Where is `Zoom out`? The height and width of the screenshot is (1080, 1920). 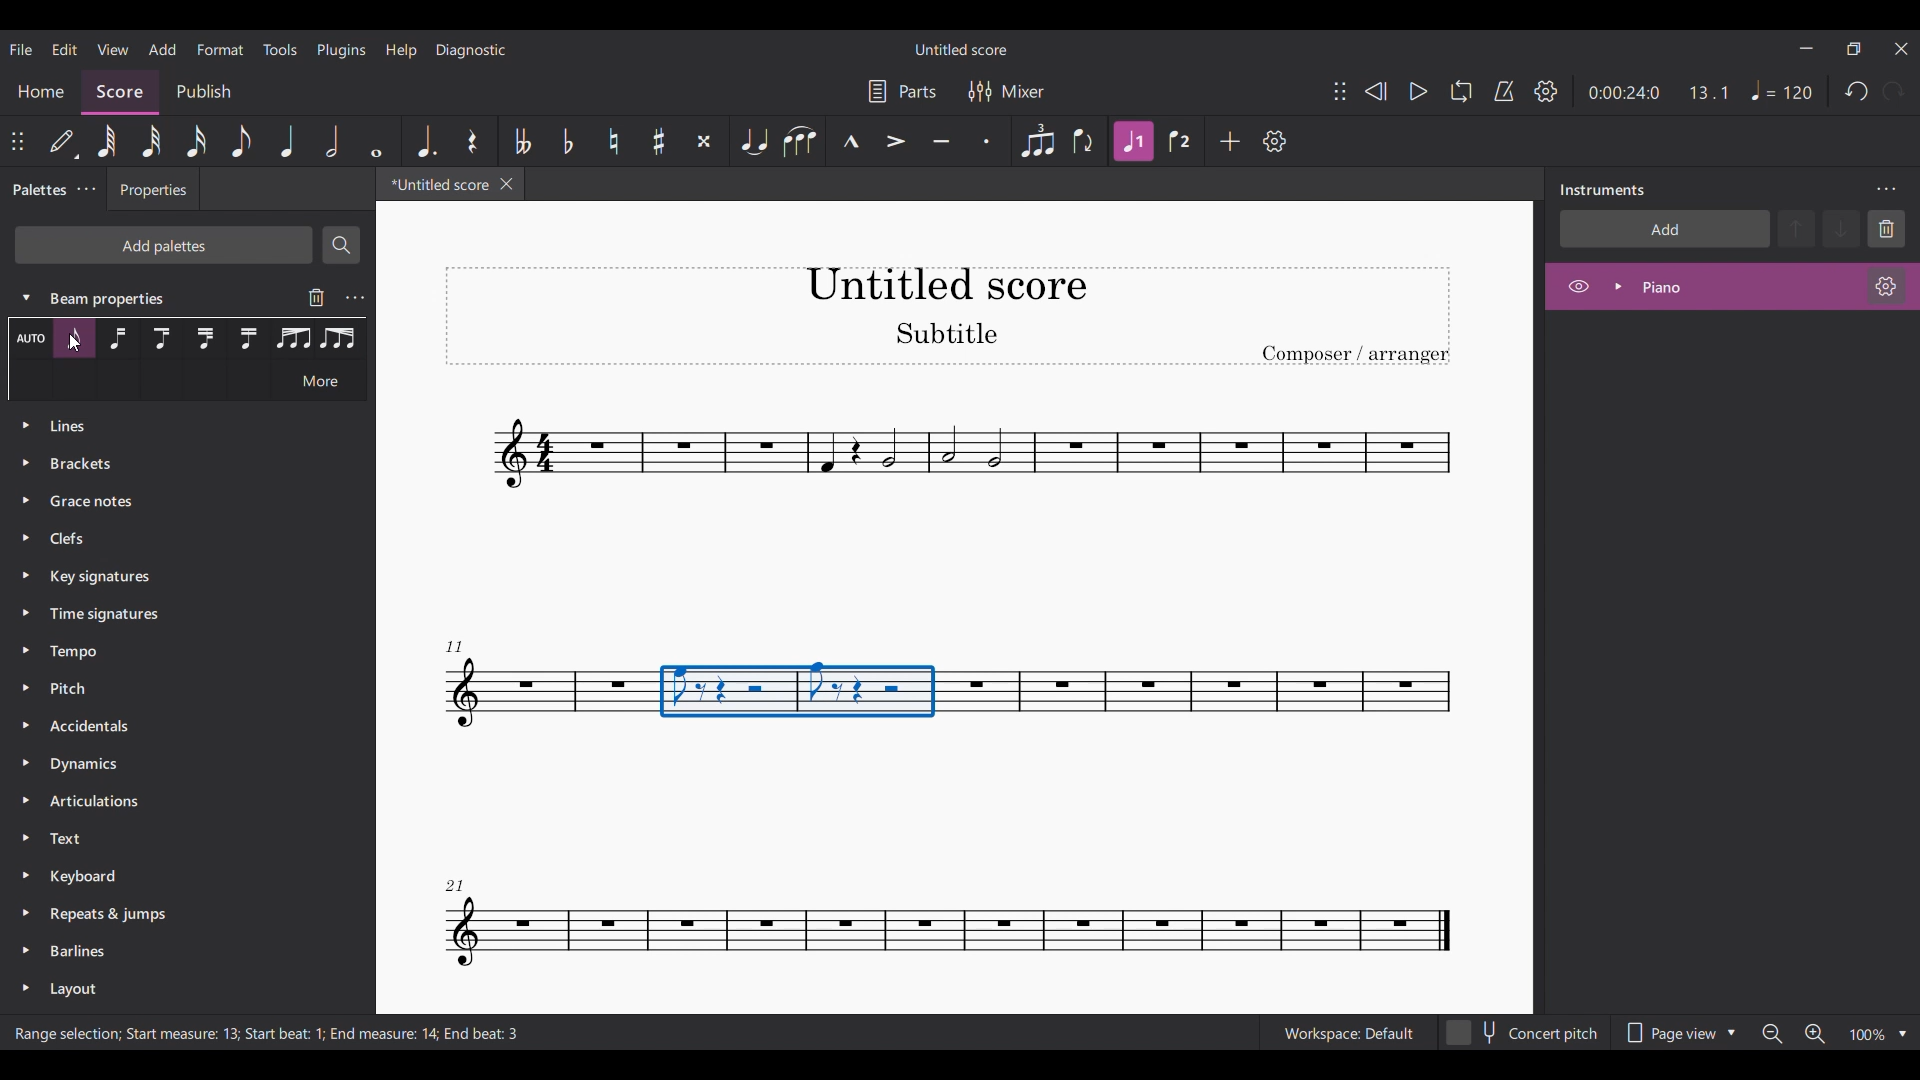 Zoom out is located at coordinates (1773, 1034).